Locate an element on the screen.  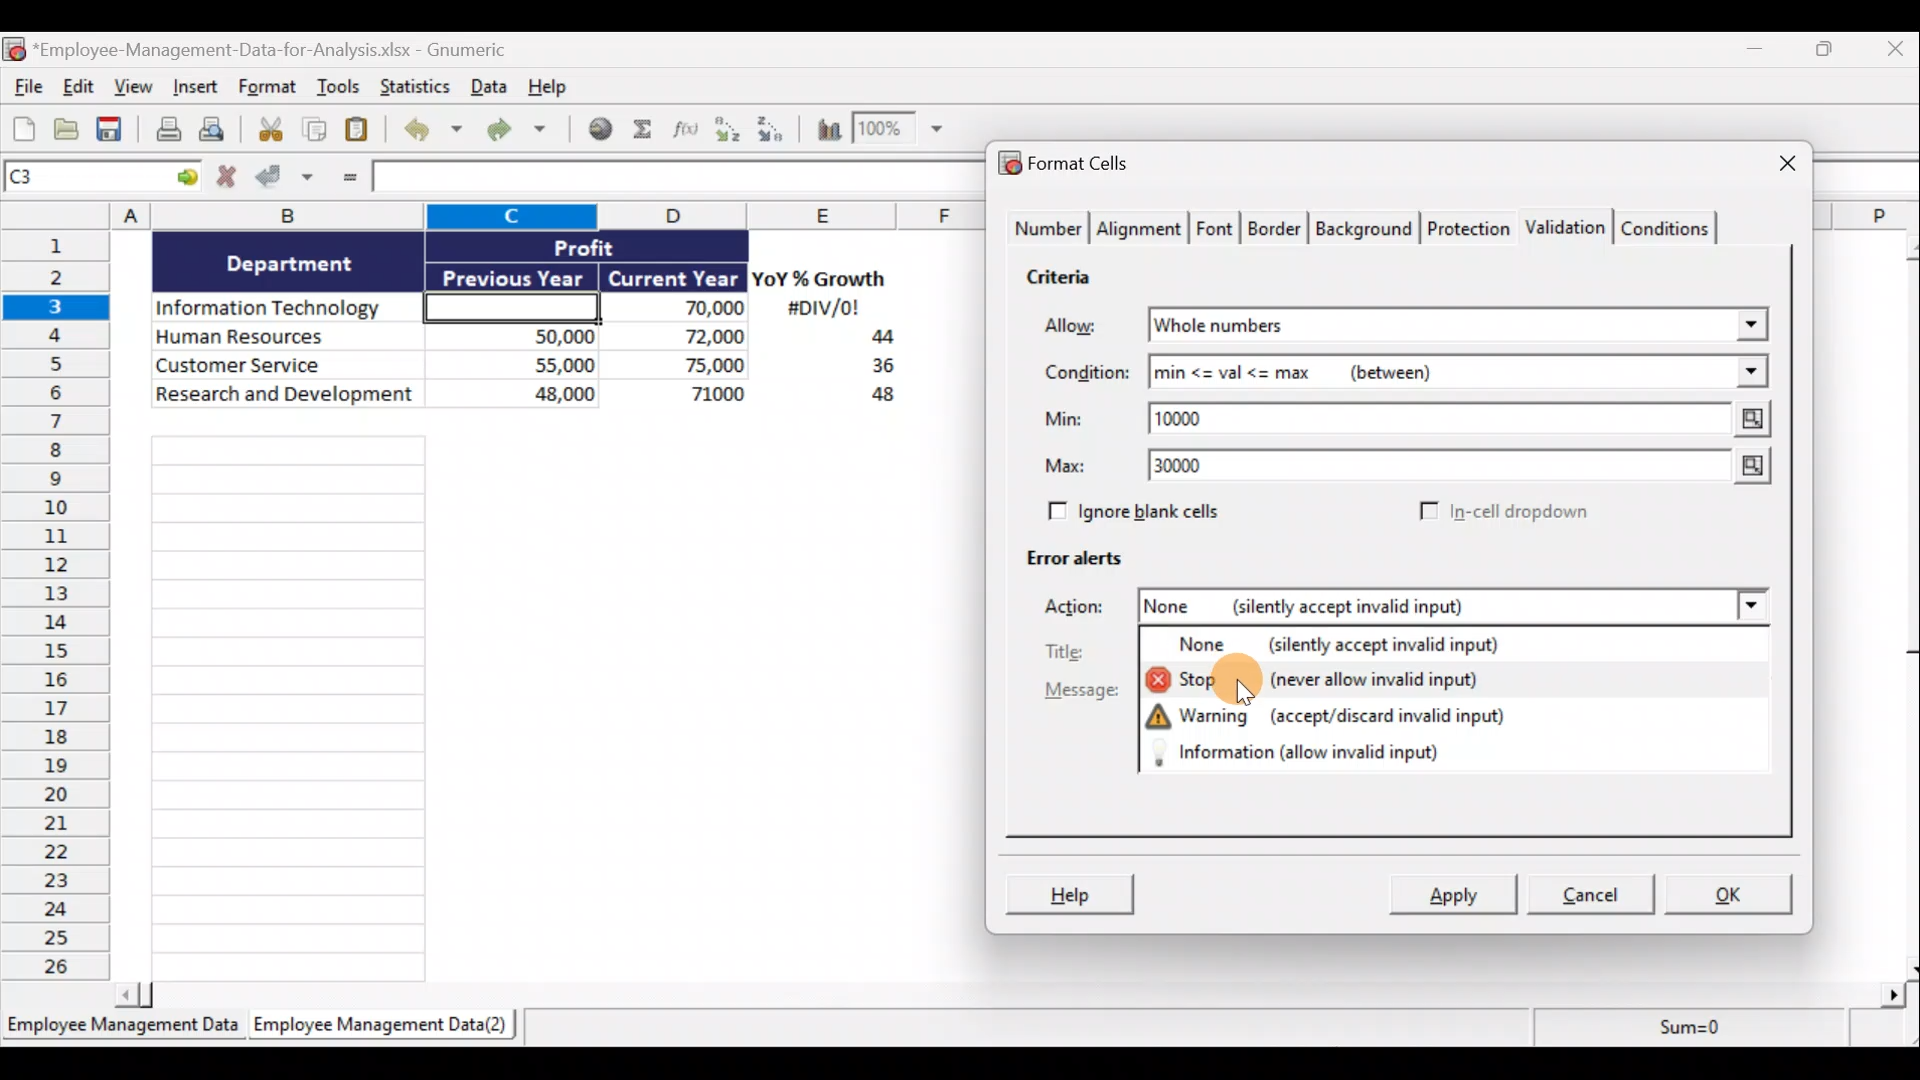
Insert a chart is located at coordinates (820, 128).